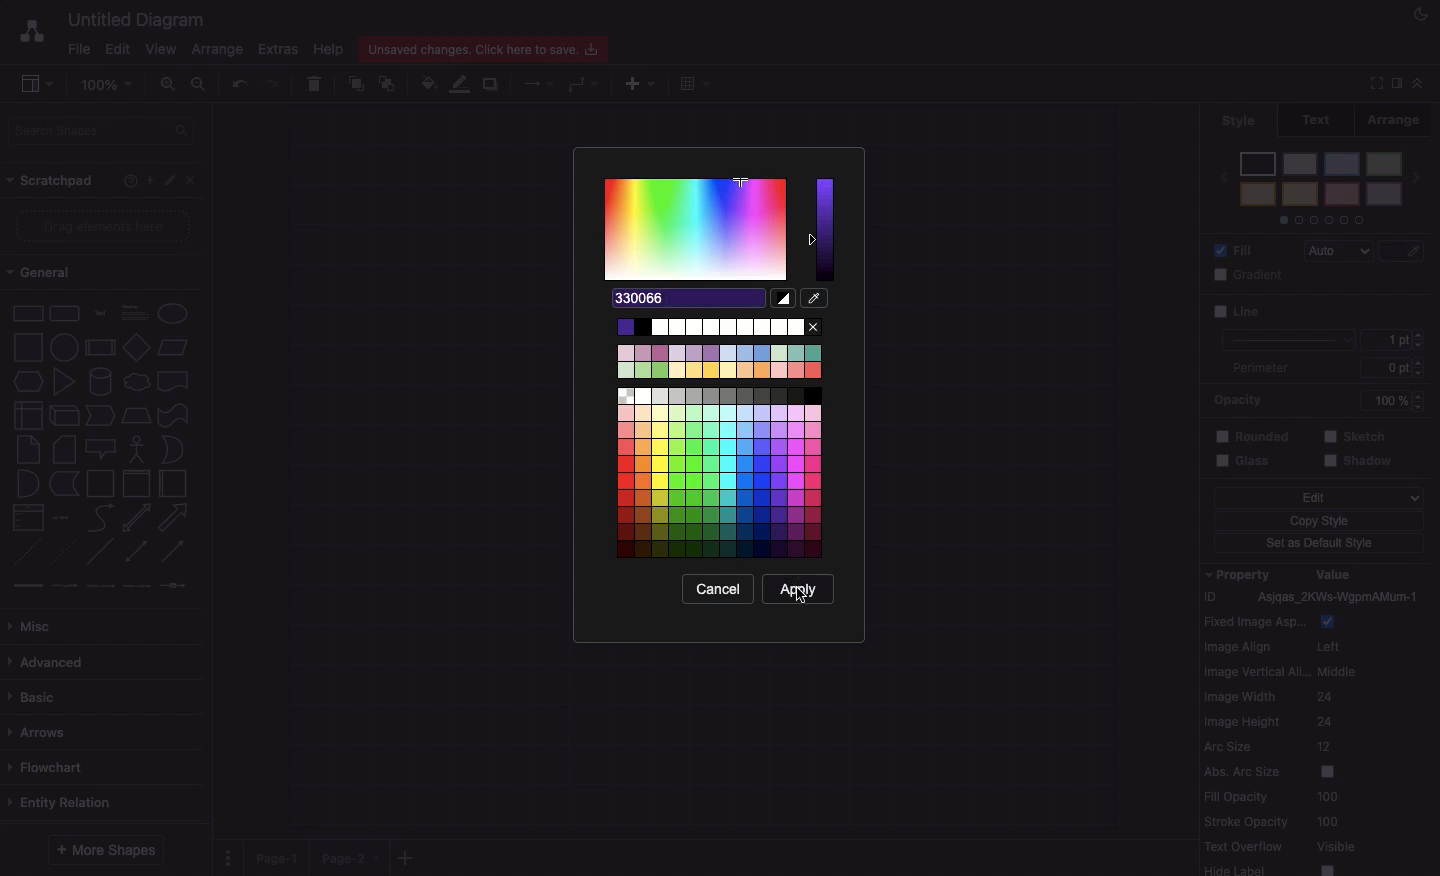 The height and width of the screenshot is (876, 1440). What do you see at coordinates (111, 83) in the screenshot?
I see `Zoom` at bounding box center [111, 83].